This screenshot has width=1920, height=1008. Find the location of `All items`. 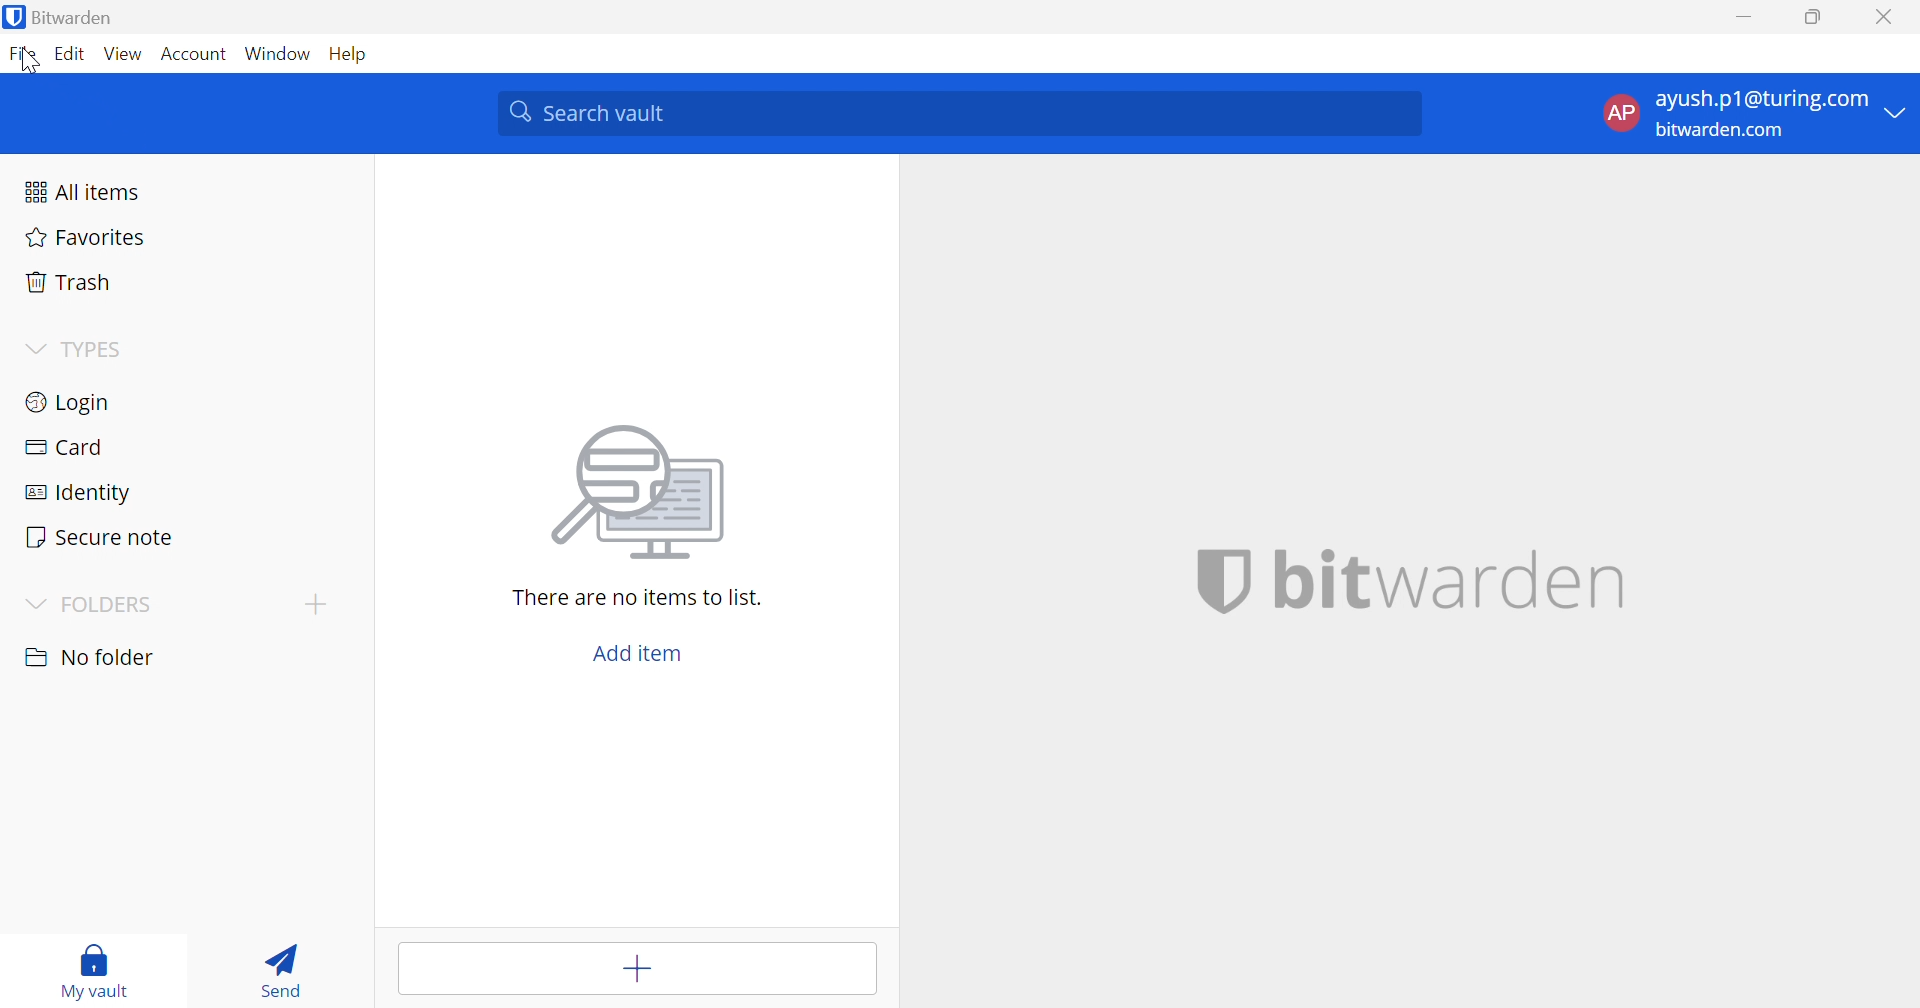

All items is located at coordinates (83, 191).